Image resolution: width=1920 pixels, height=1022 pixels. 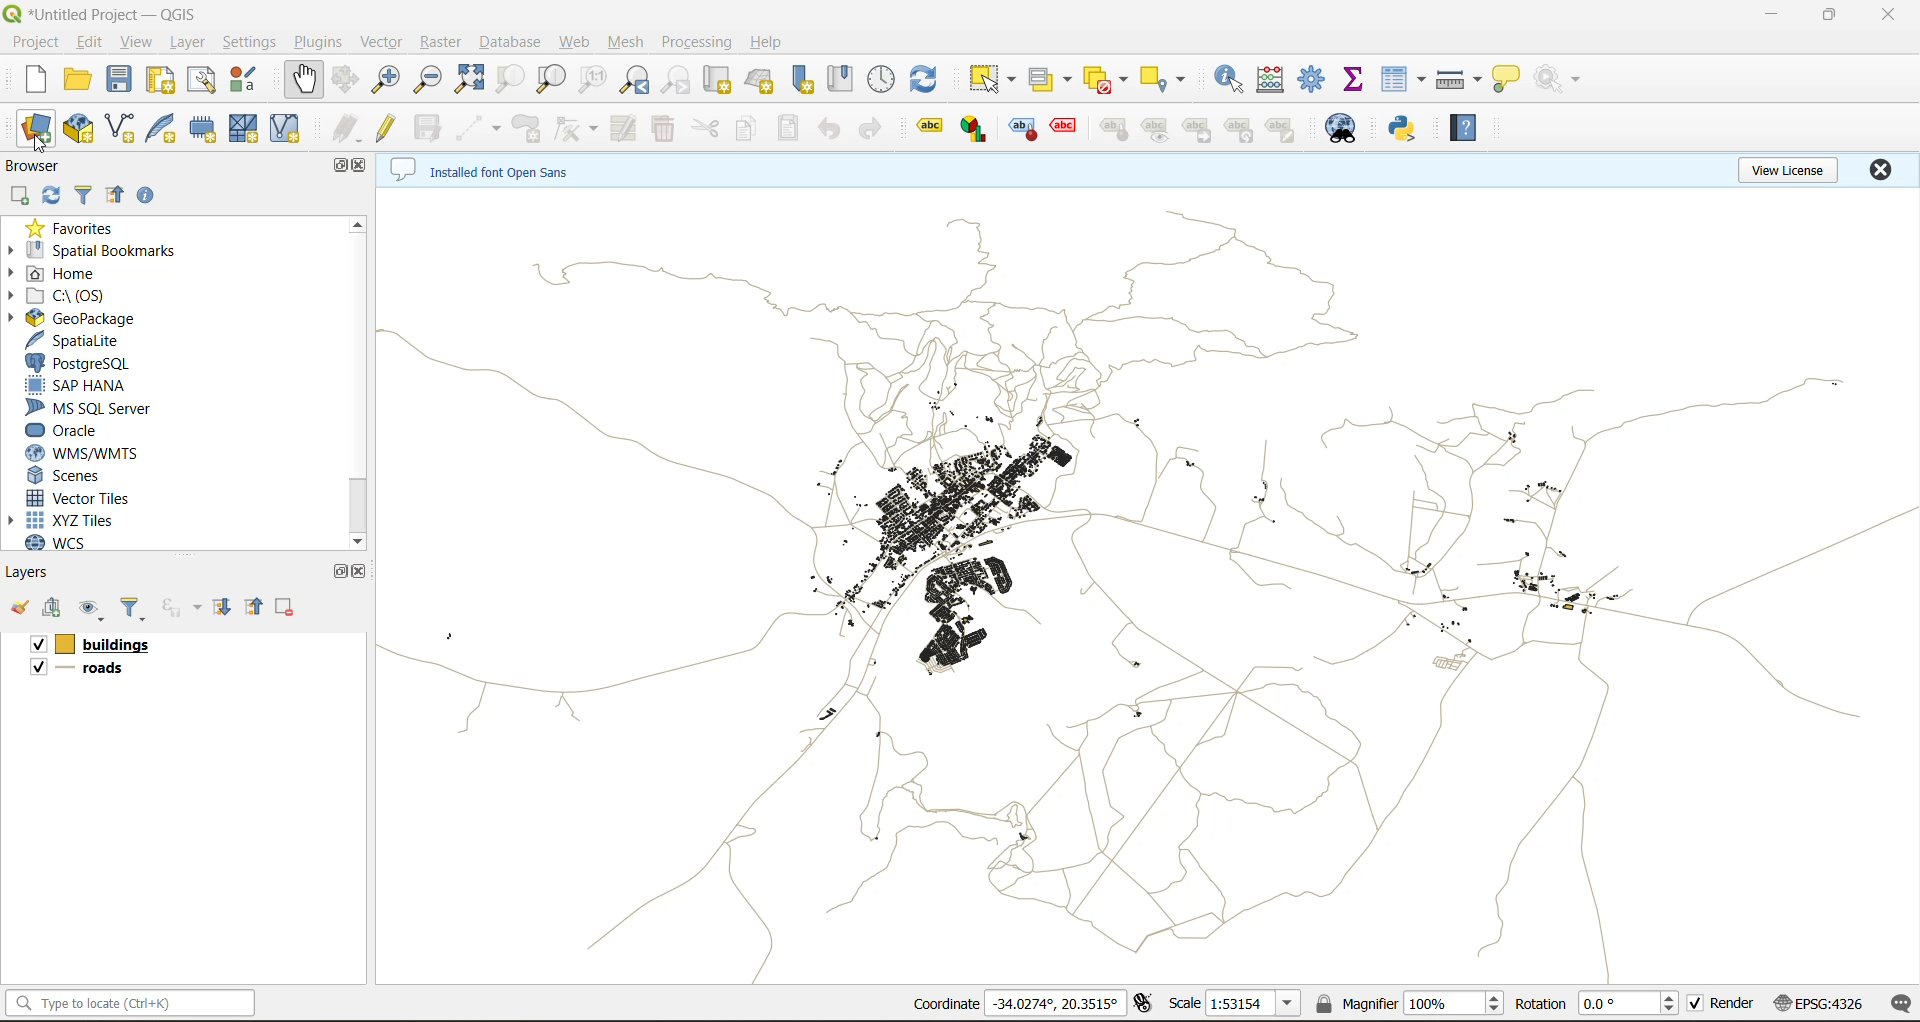 What do you see at coordinates (72, 318) in the screenshot?
I see `geopackage` at bounding box center [72, 318].